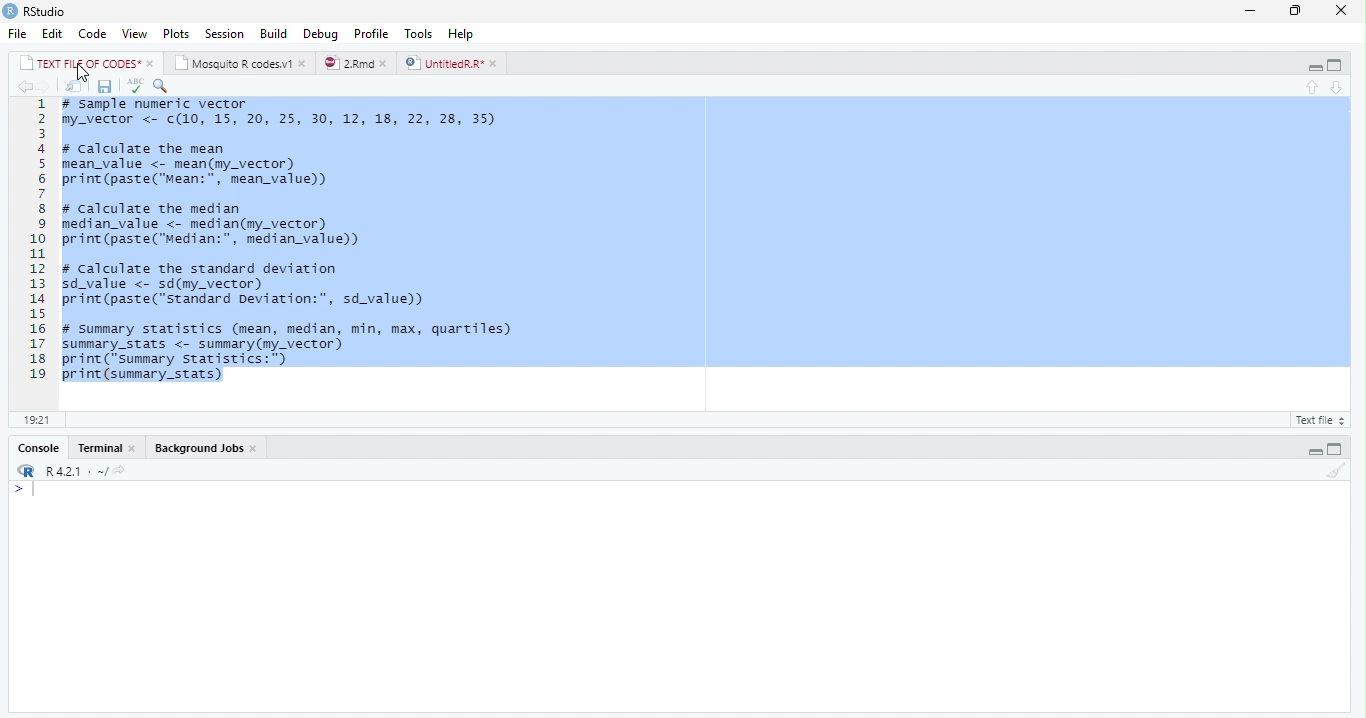 This screenshot has height=718, width=1366. What do you see at coordinates (76, 88) in the screenshot?
I see `show in new window` at bounding box center [76, 88].